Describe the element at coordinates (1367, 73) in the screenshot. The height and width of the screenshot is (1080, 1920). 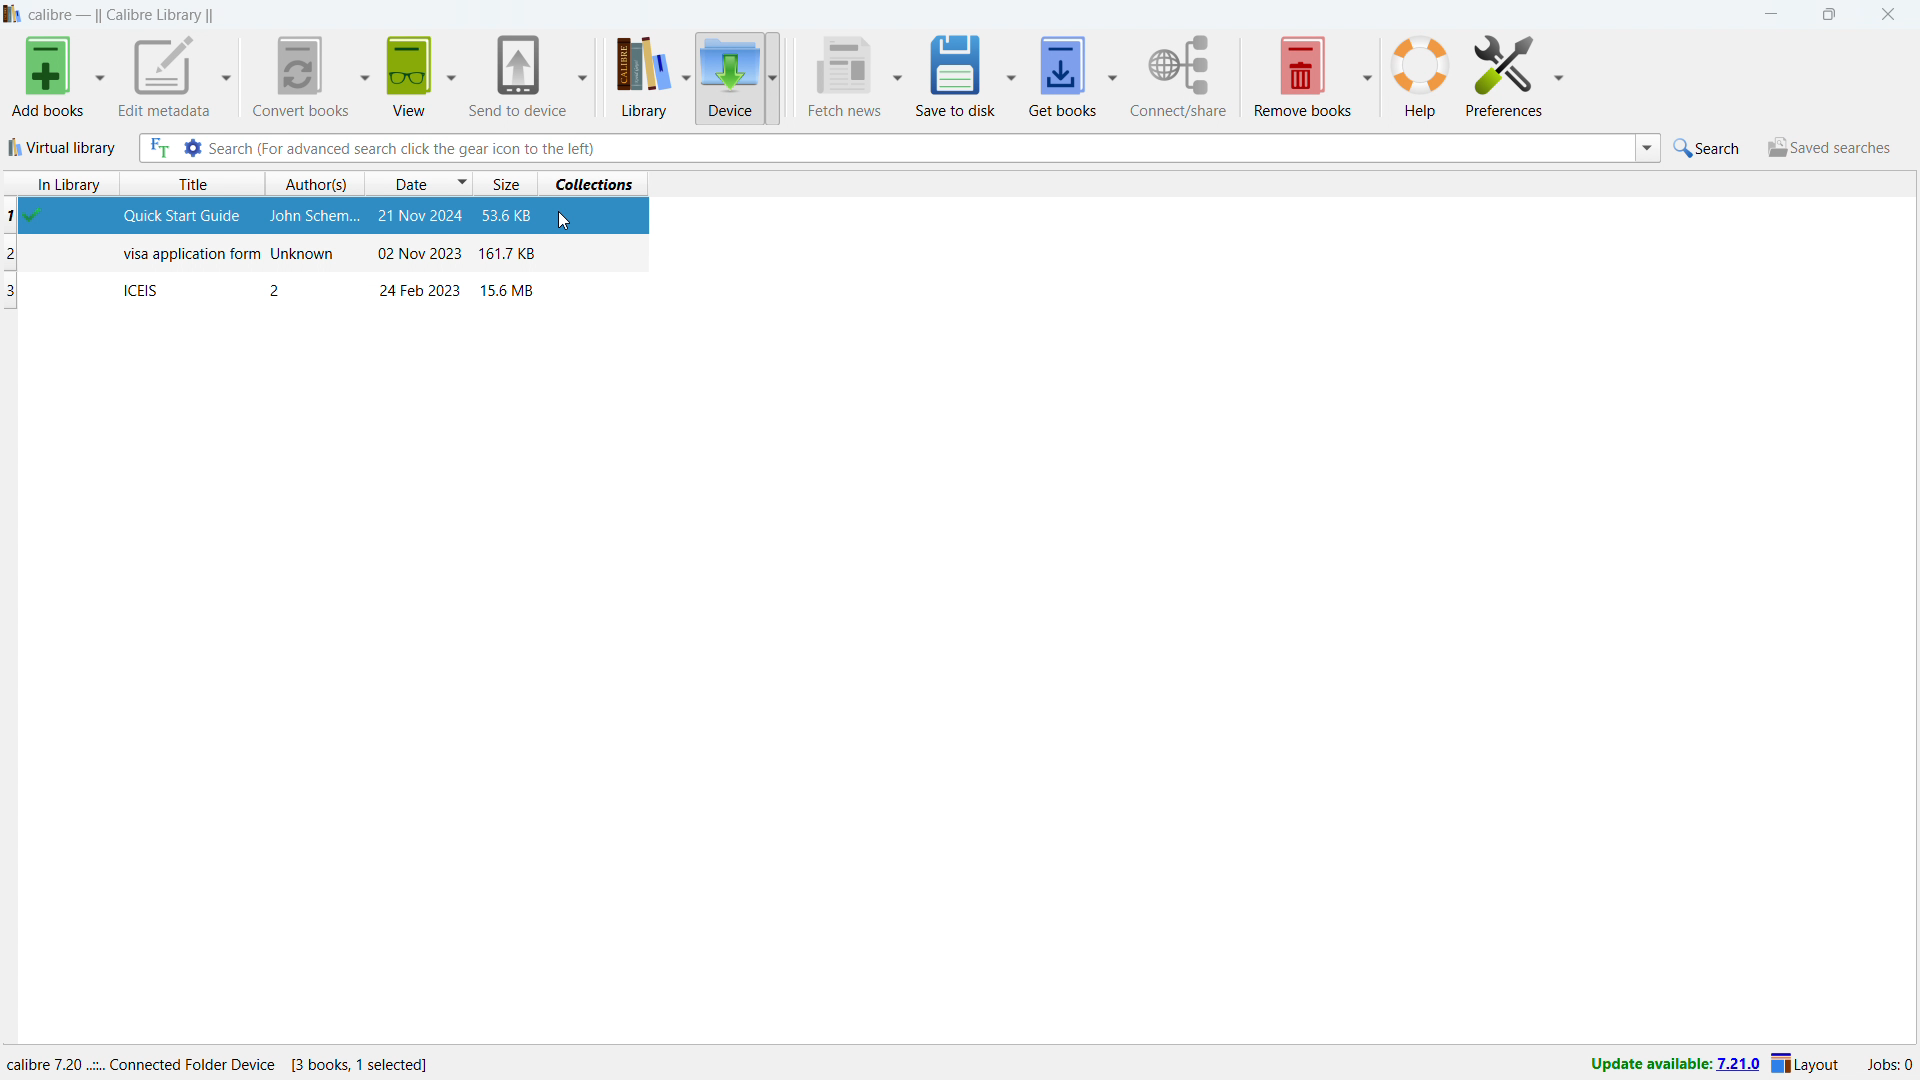
I see `remove books options` at that location.